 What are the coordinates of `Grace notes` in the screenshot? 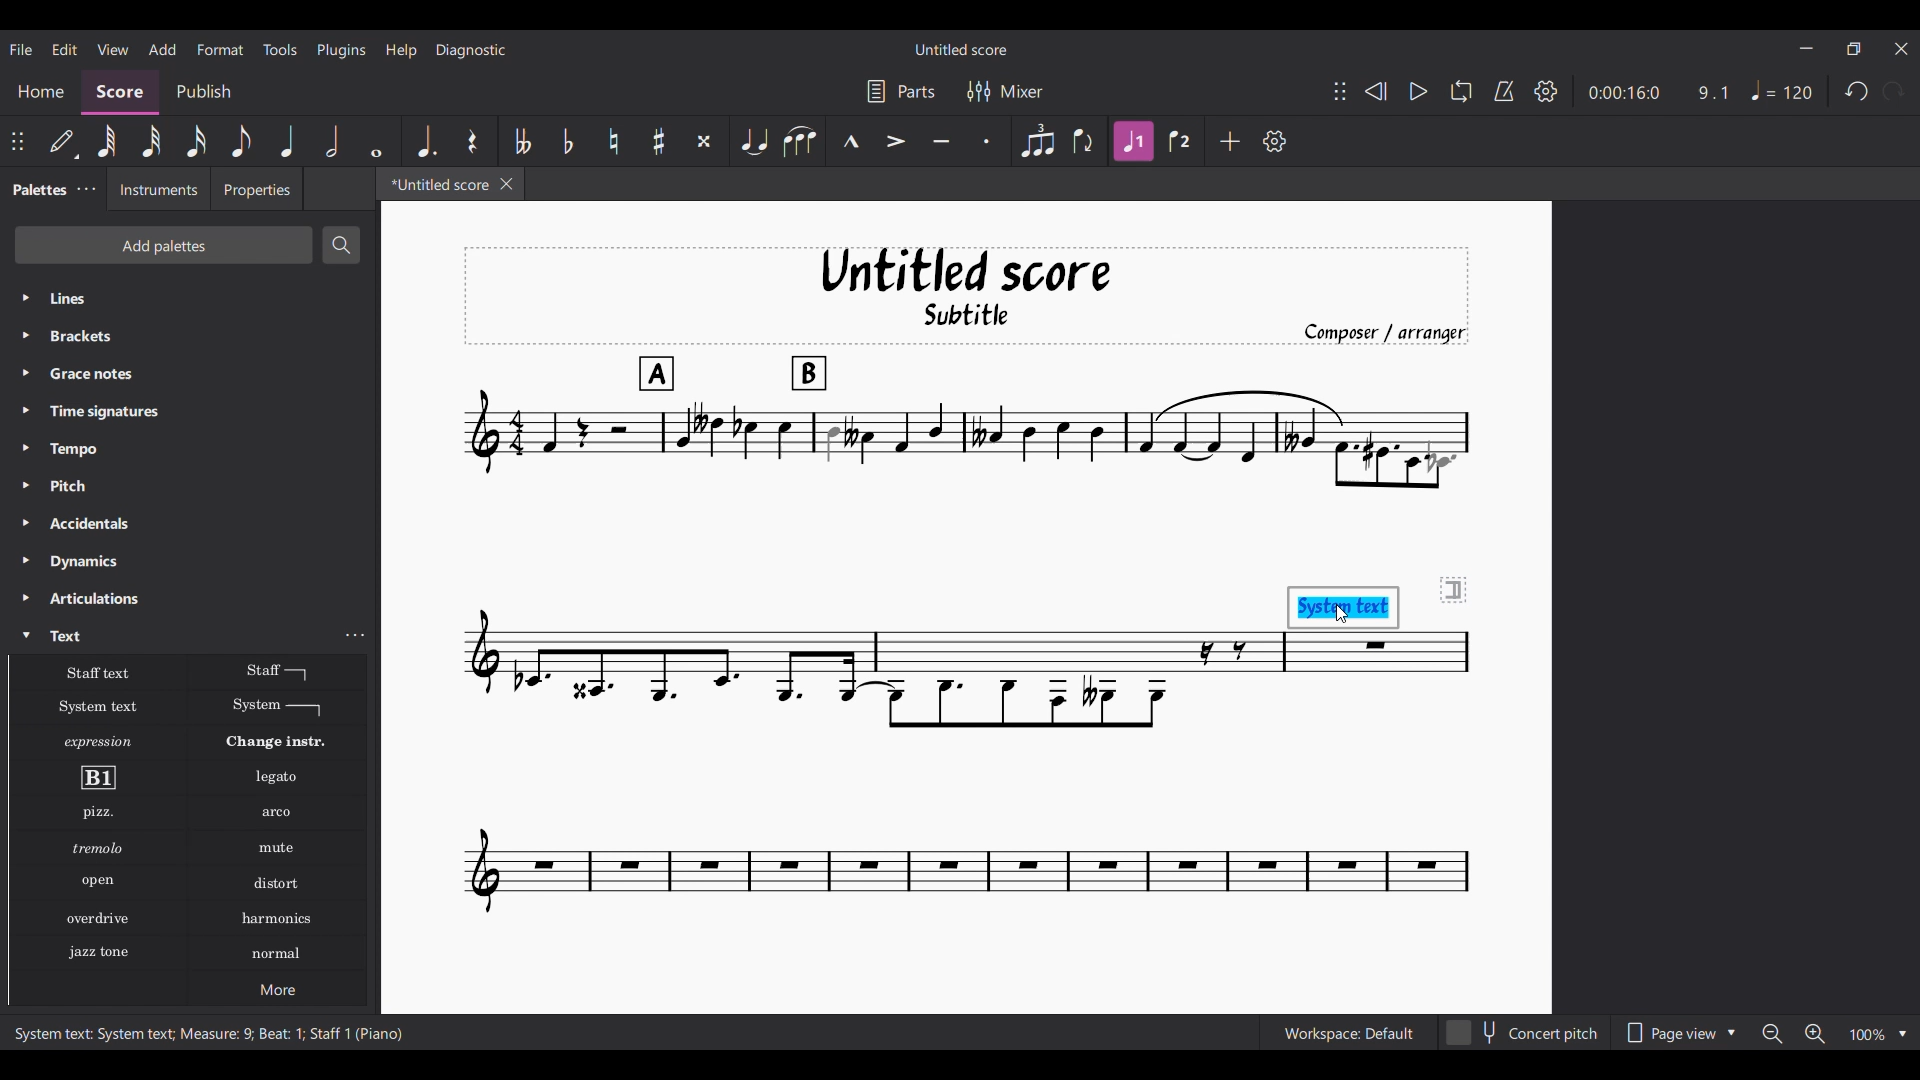 It's located at (190, 373).